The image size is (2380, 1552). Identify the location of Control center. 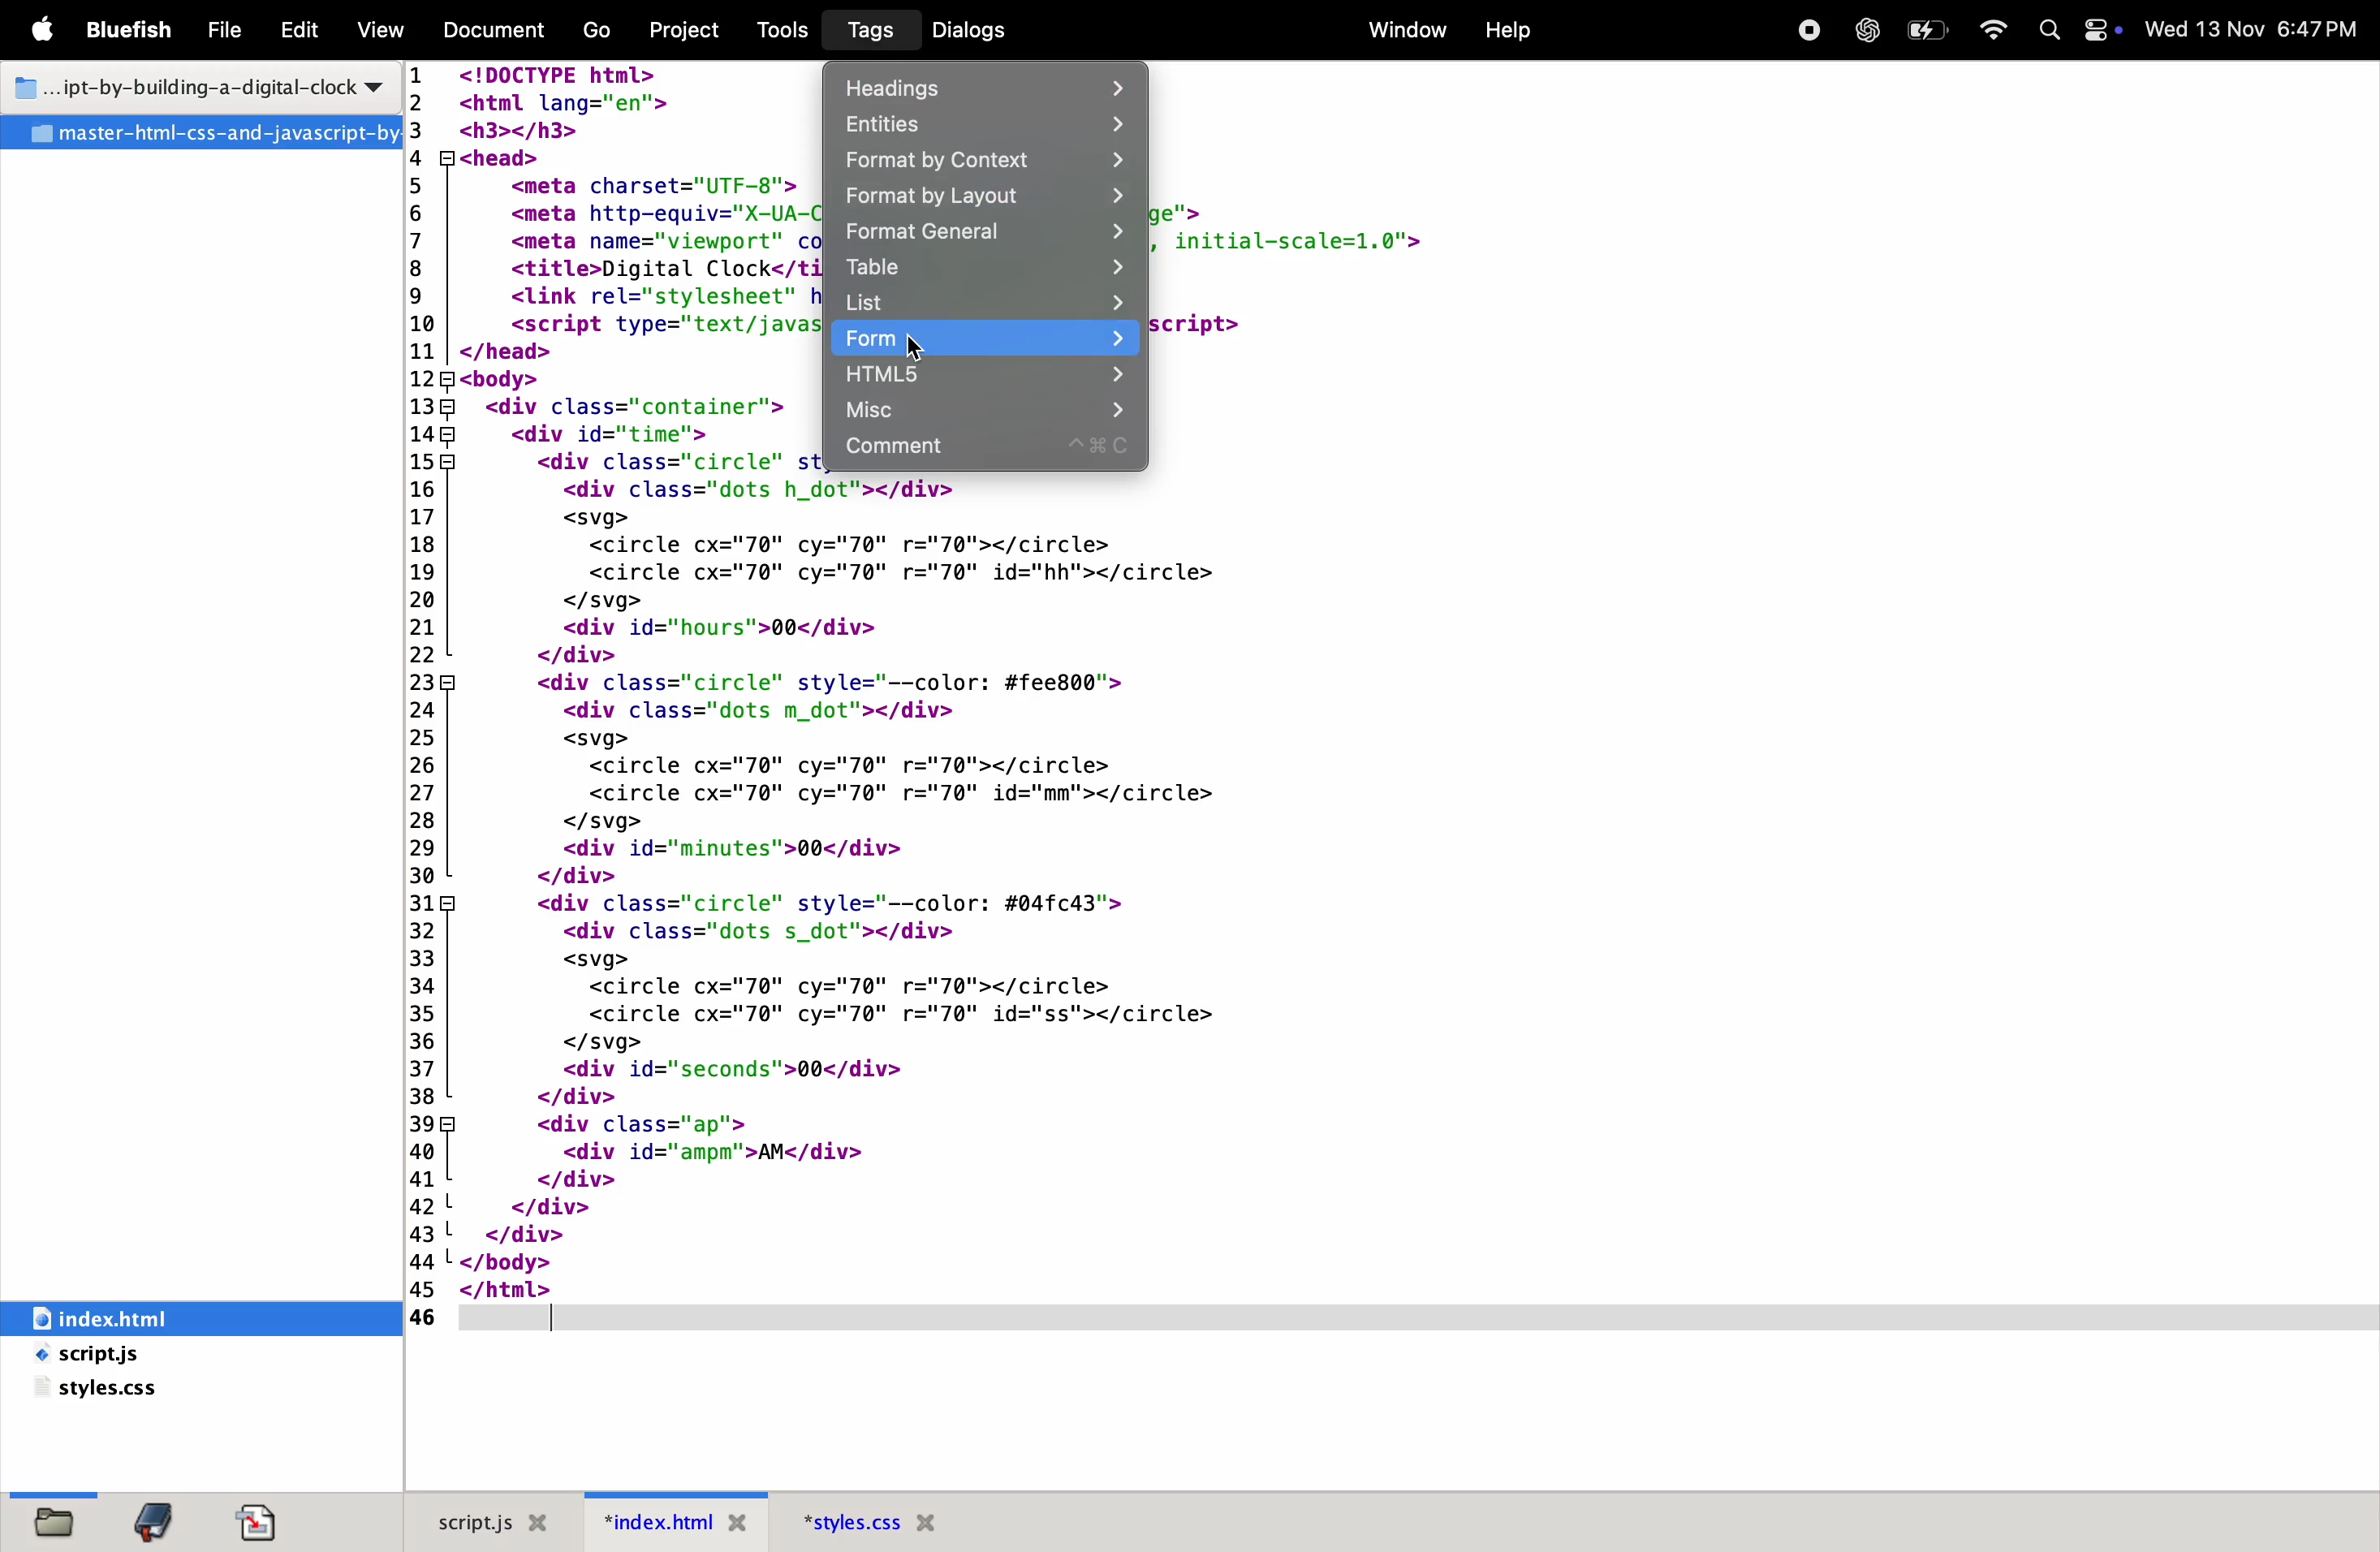
(2102, 29).